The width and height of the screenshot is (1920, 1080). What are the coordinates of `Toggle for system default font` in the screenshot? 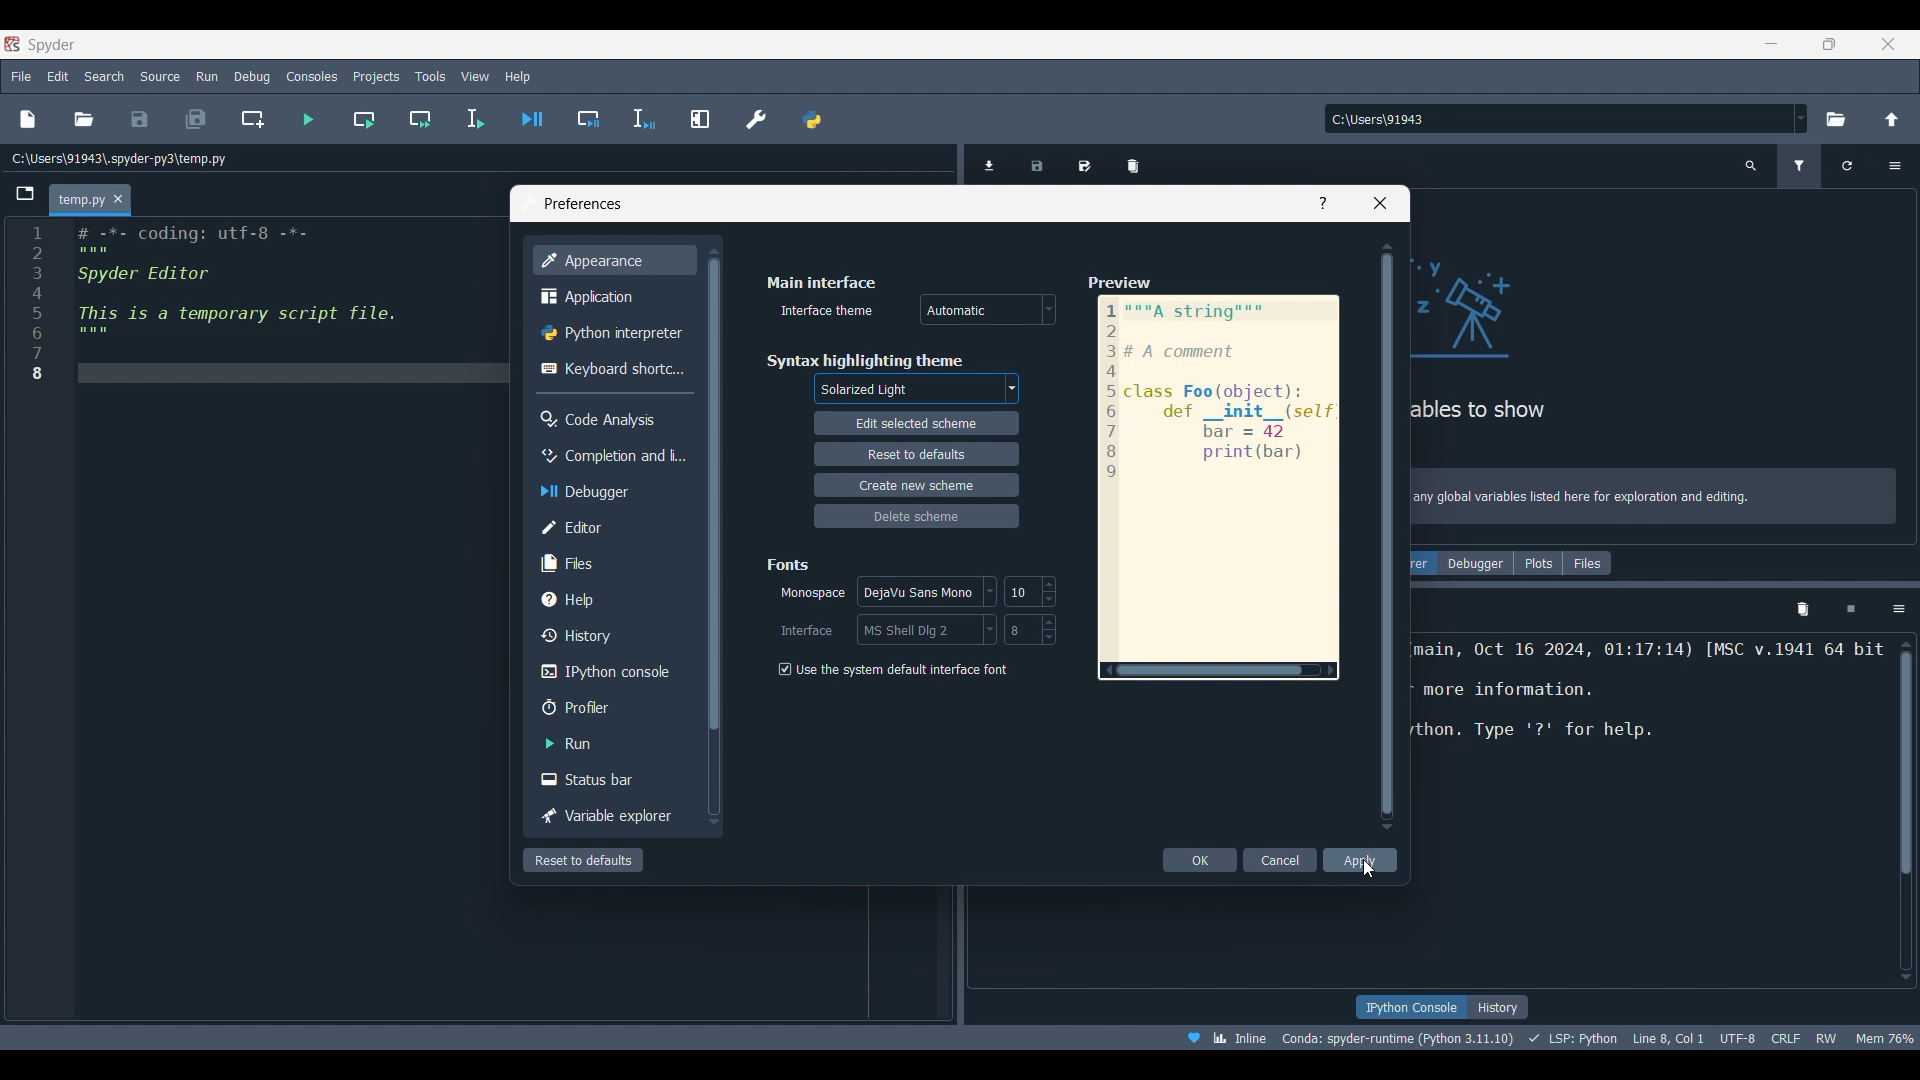 It's located at (901, 669).